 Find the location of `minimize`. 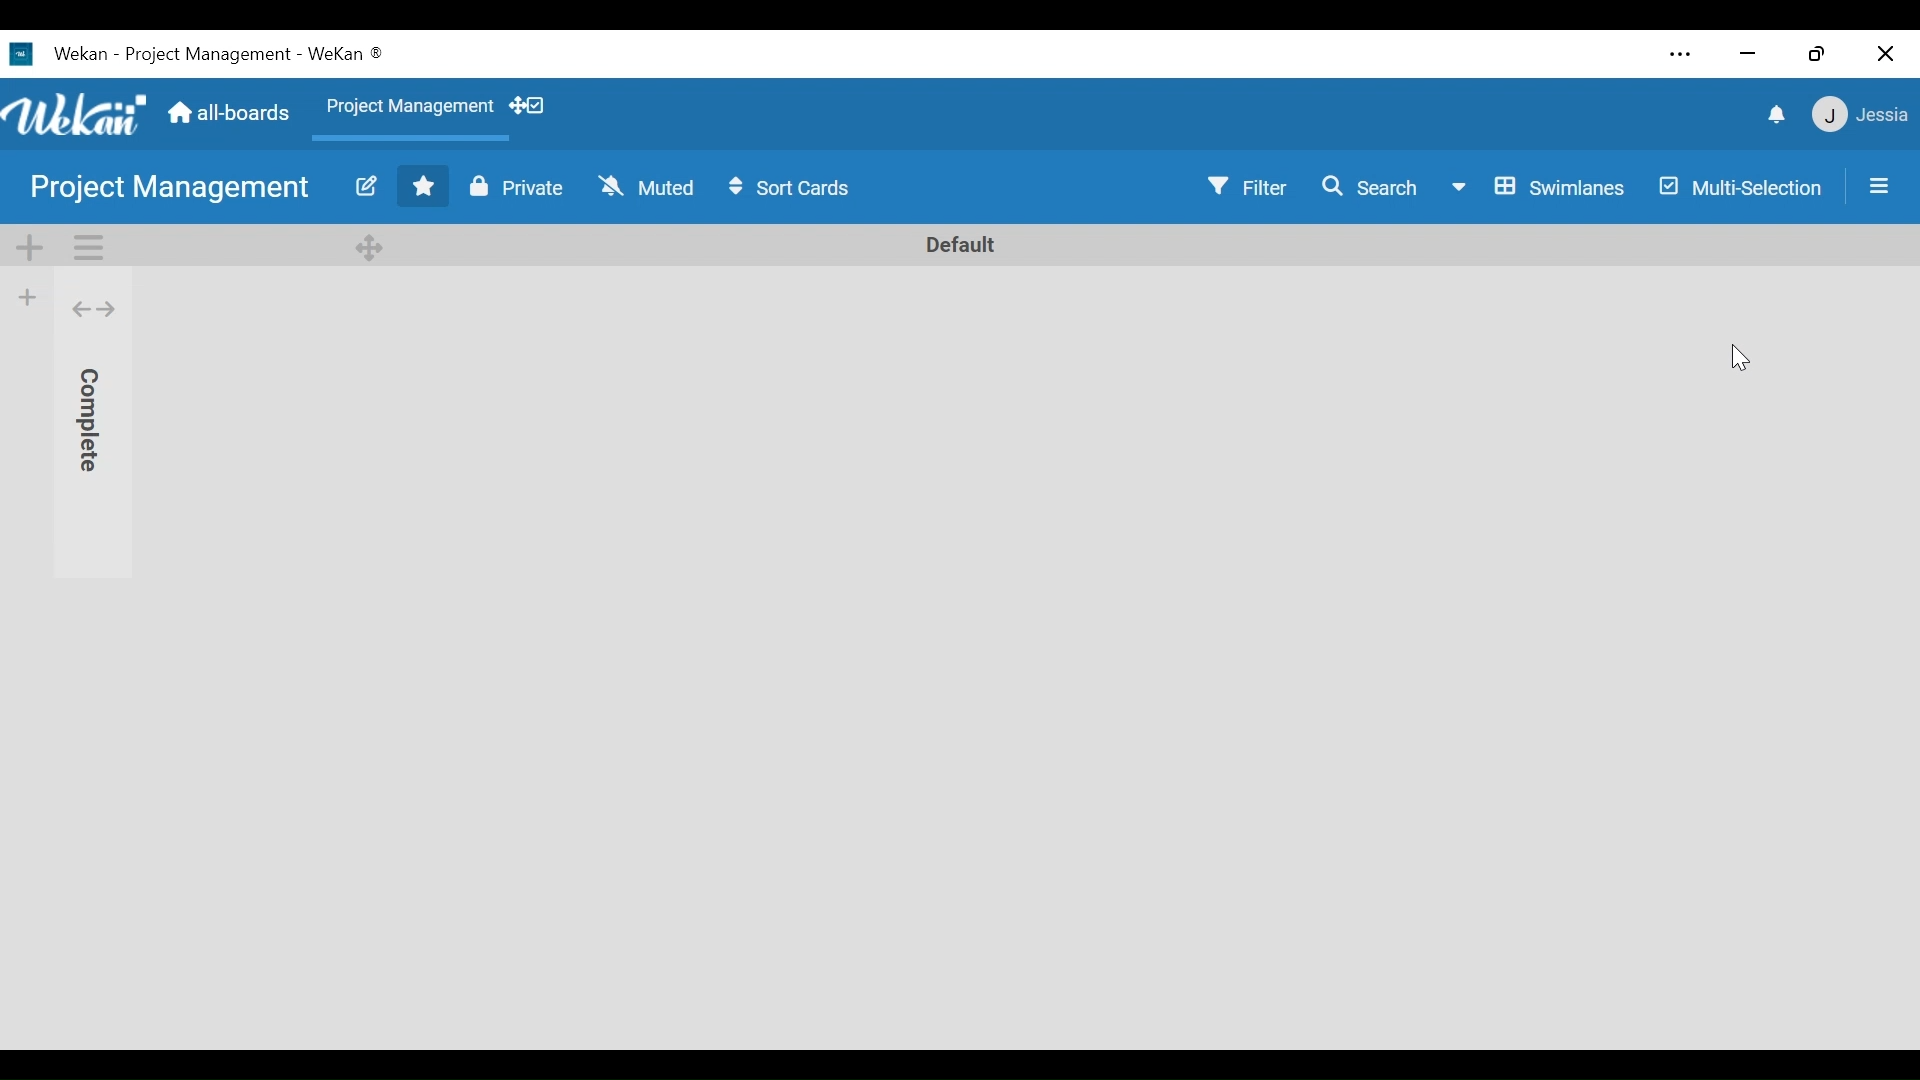

minimize is located at coordinates (1750, 53).